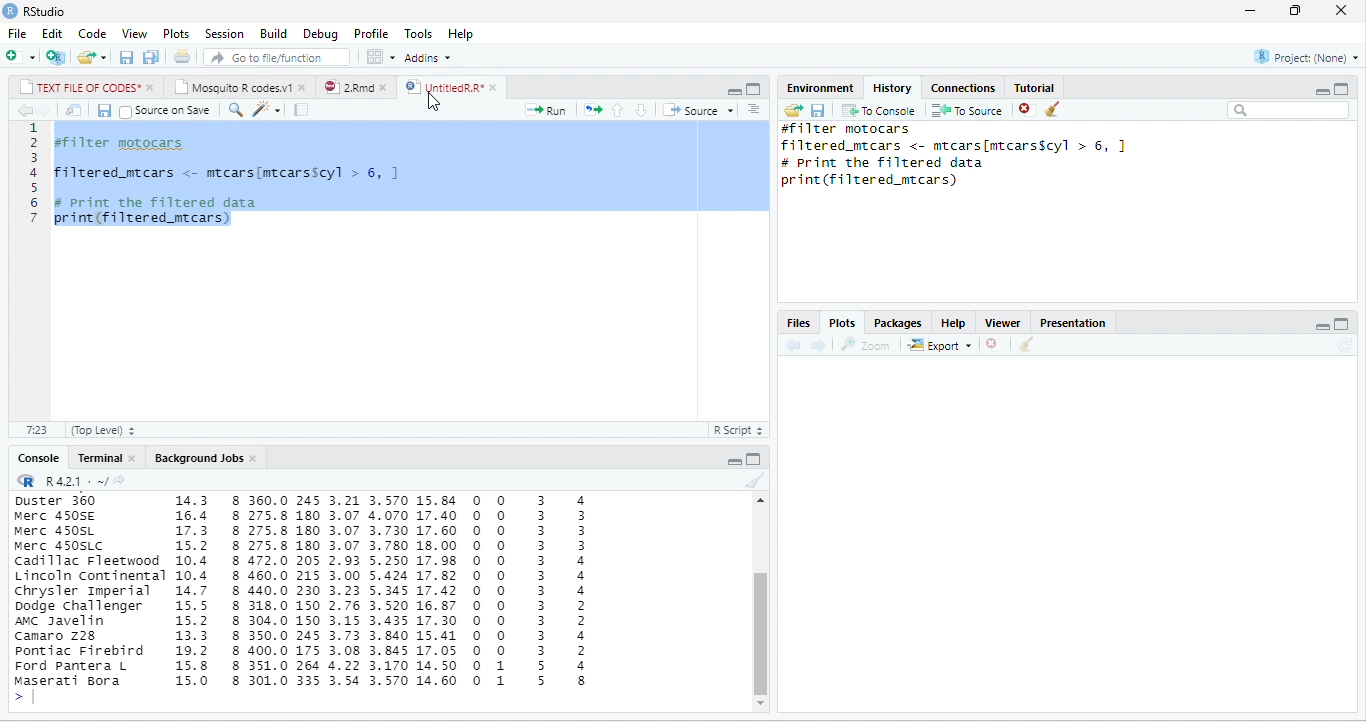 This screenshot has height=722, width=1366. What do you see at coordinates (1026, 344) in the screenshot?
I see `clear` at bounding box center [1026, 344].